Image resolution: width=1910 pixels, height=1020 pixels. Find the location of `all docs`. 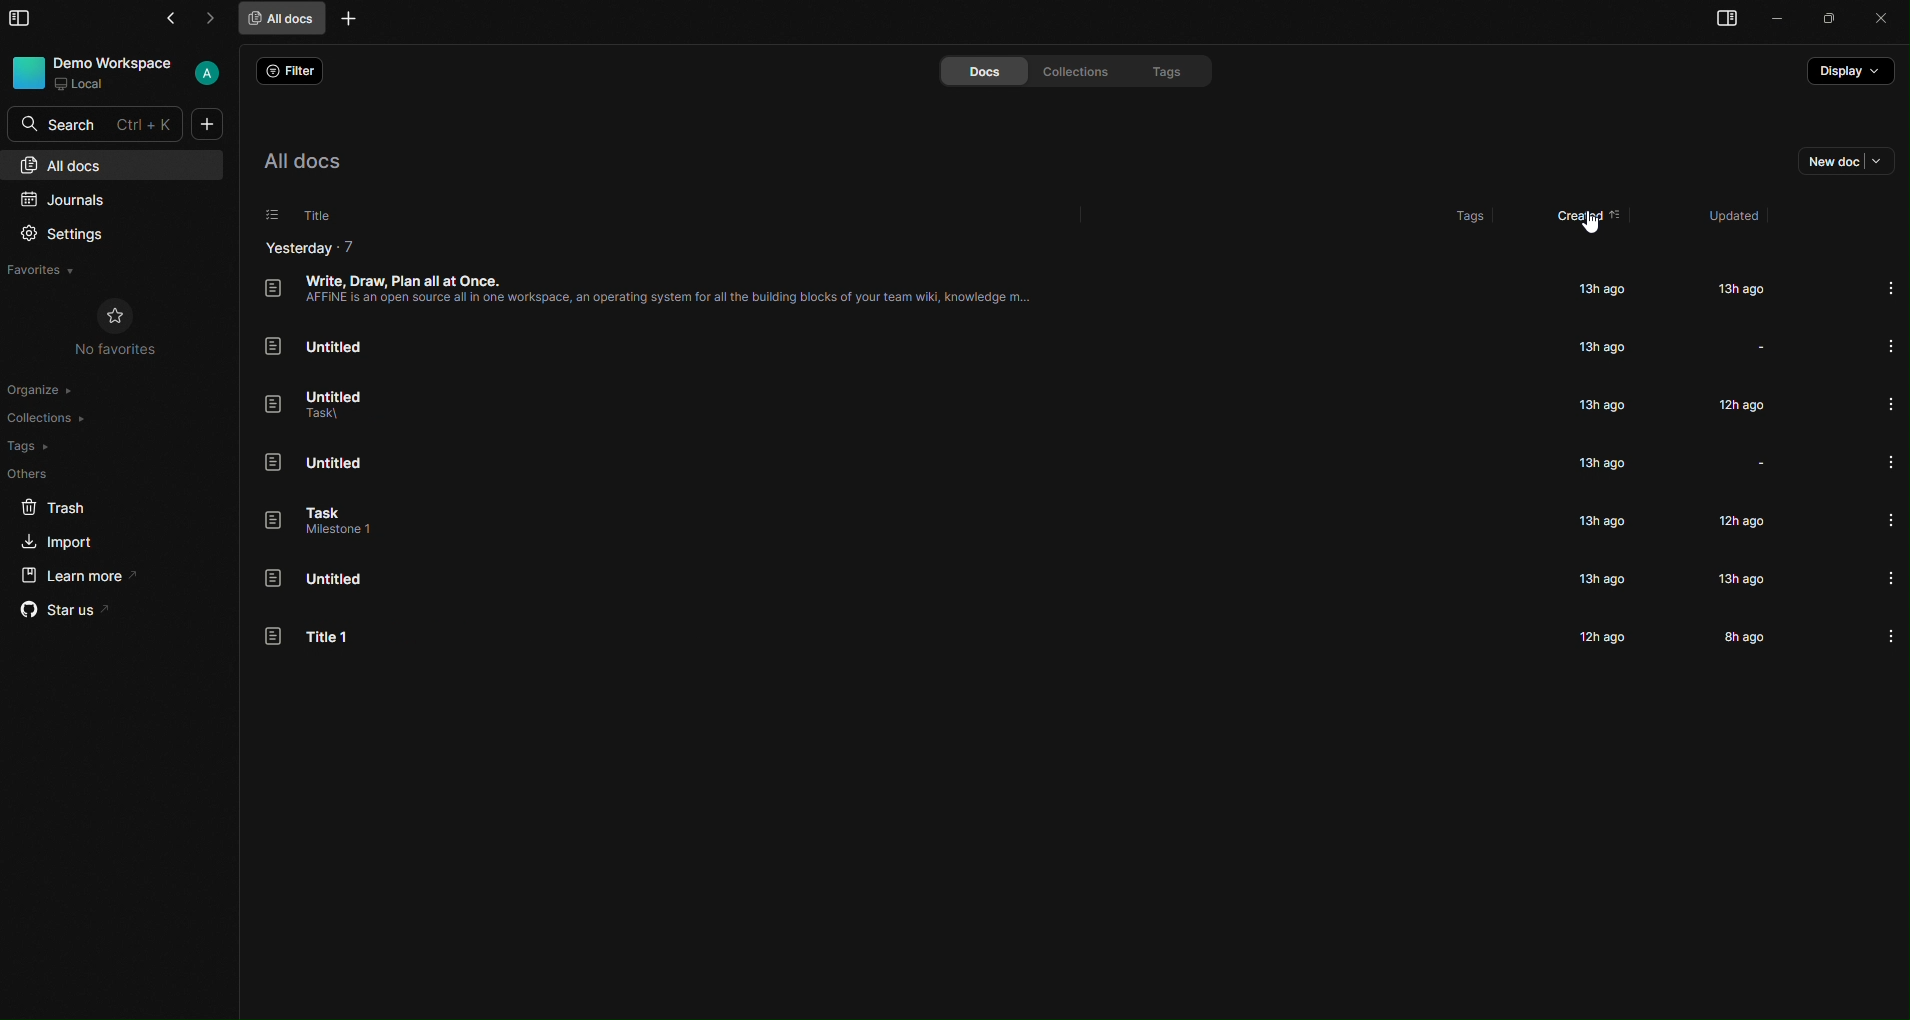

all docs is located at coordinates (282, 20).